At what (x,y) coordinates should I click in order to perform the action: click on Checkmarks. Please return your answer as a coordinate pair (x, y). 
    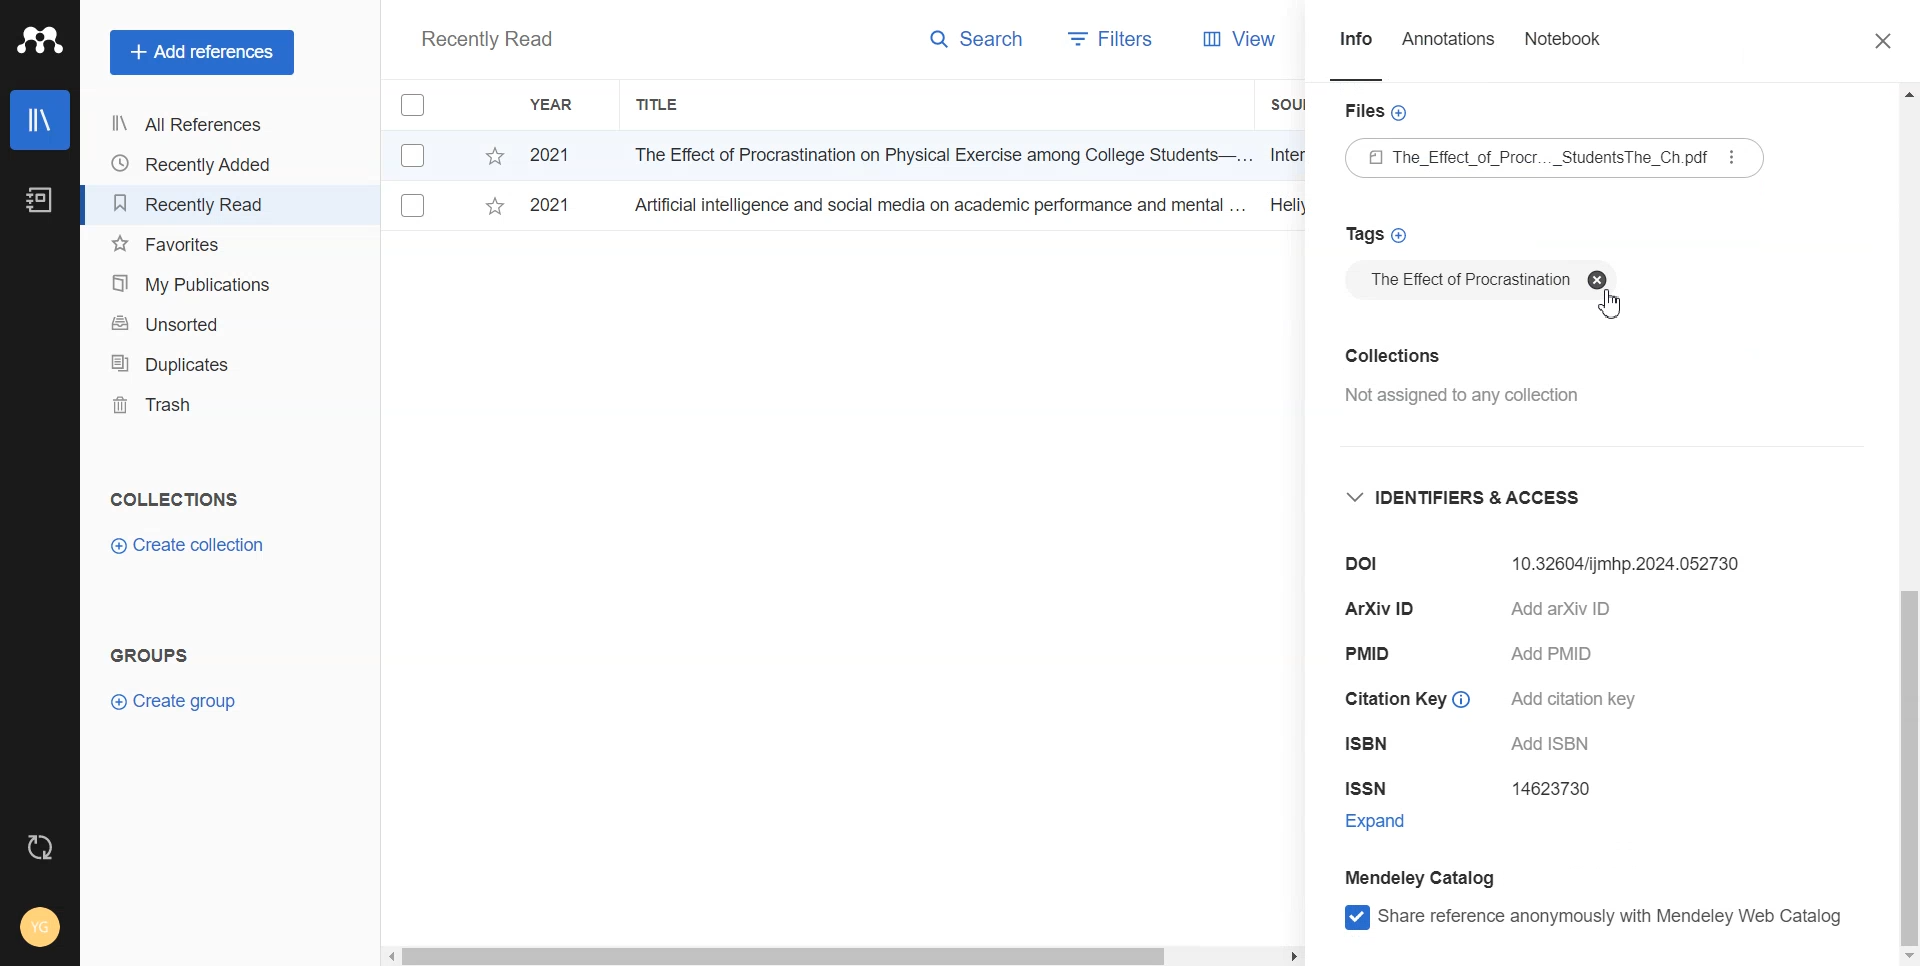
    Looking at the image, I should click on (417, 154).